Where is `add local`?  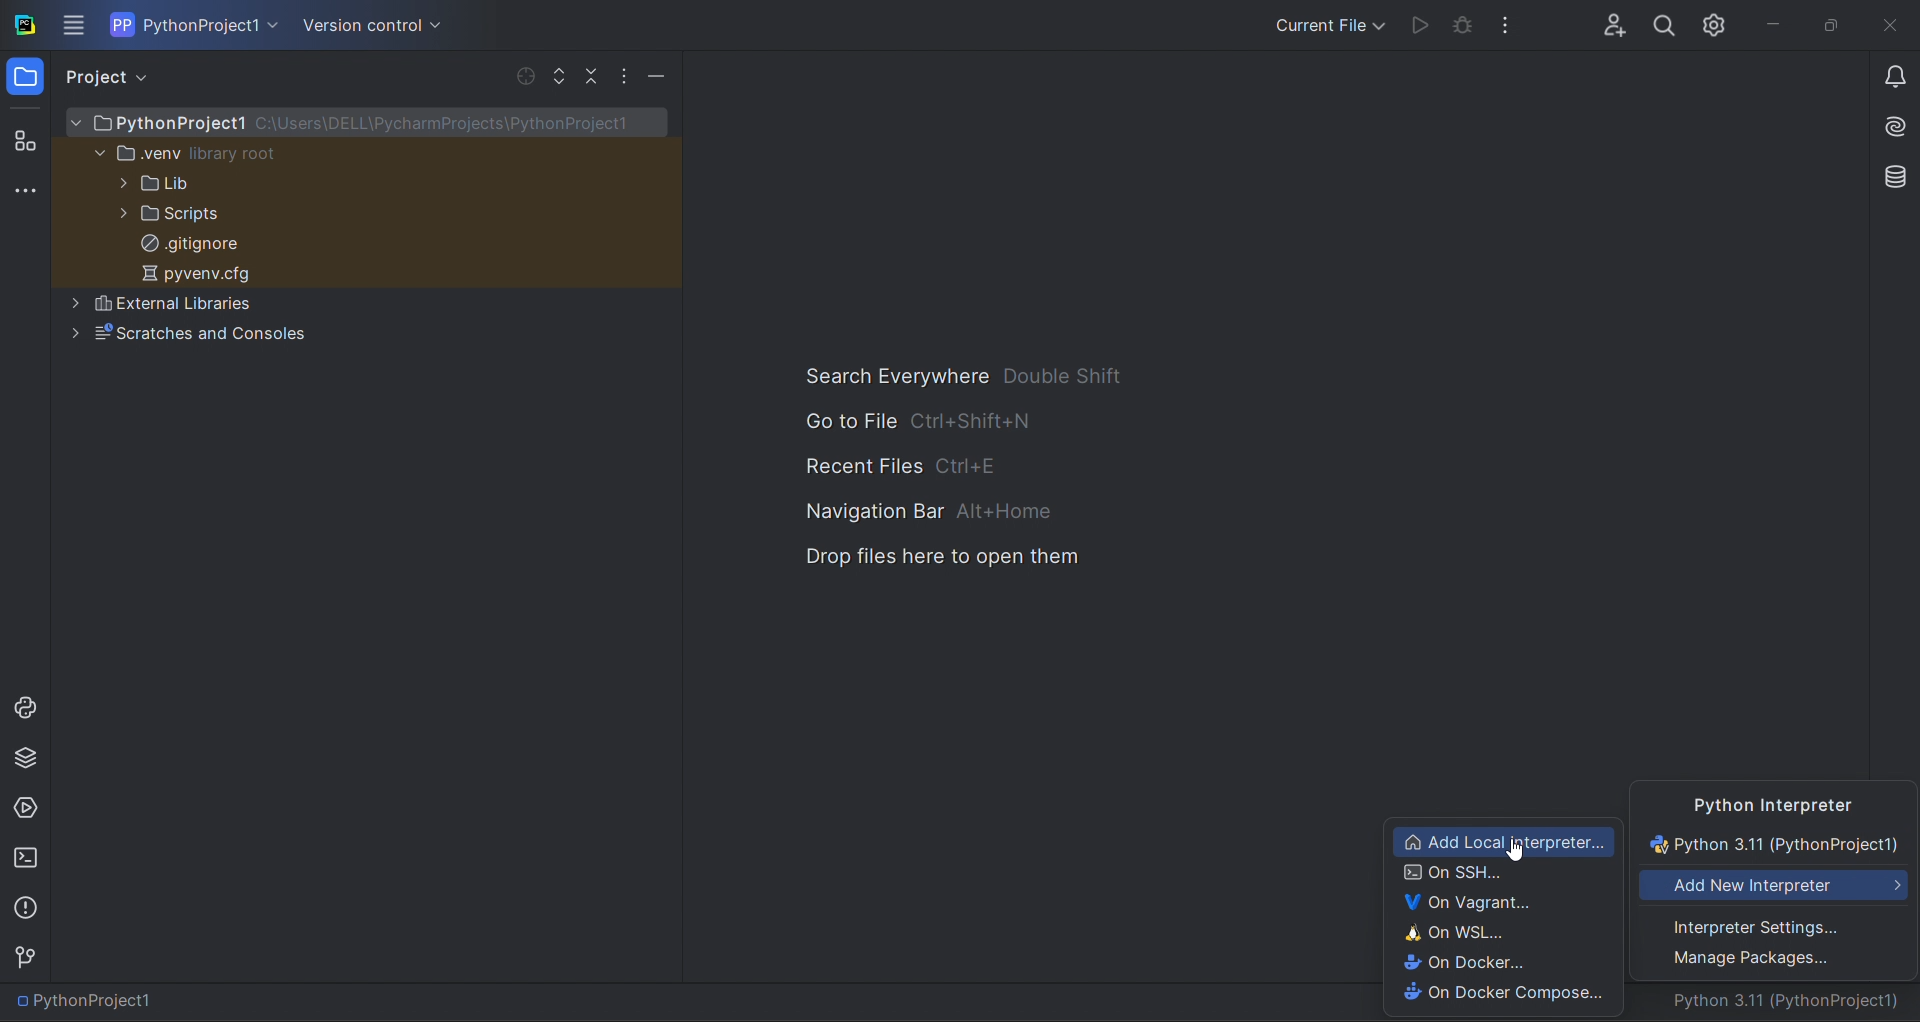
add local is located at coordinates (1501, 838).